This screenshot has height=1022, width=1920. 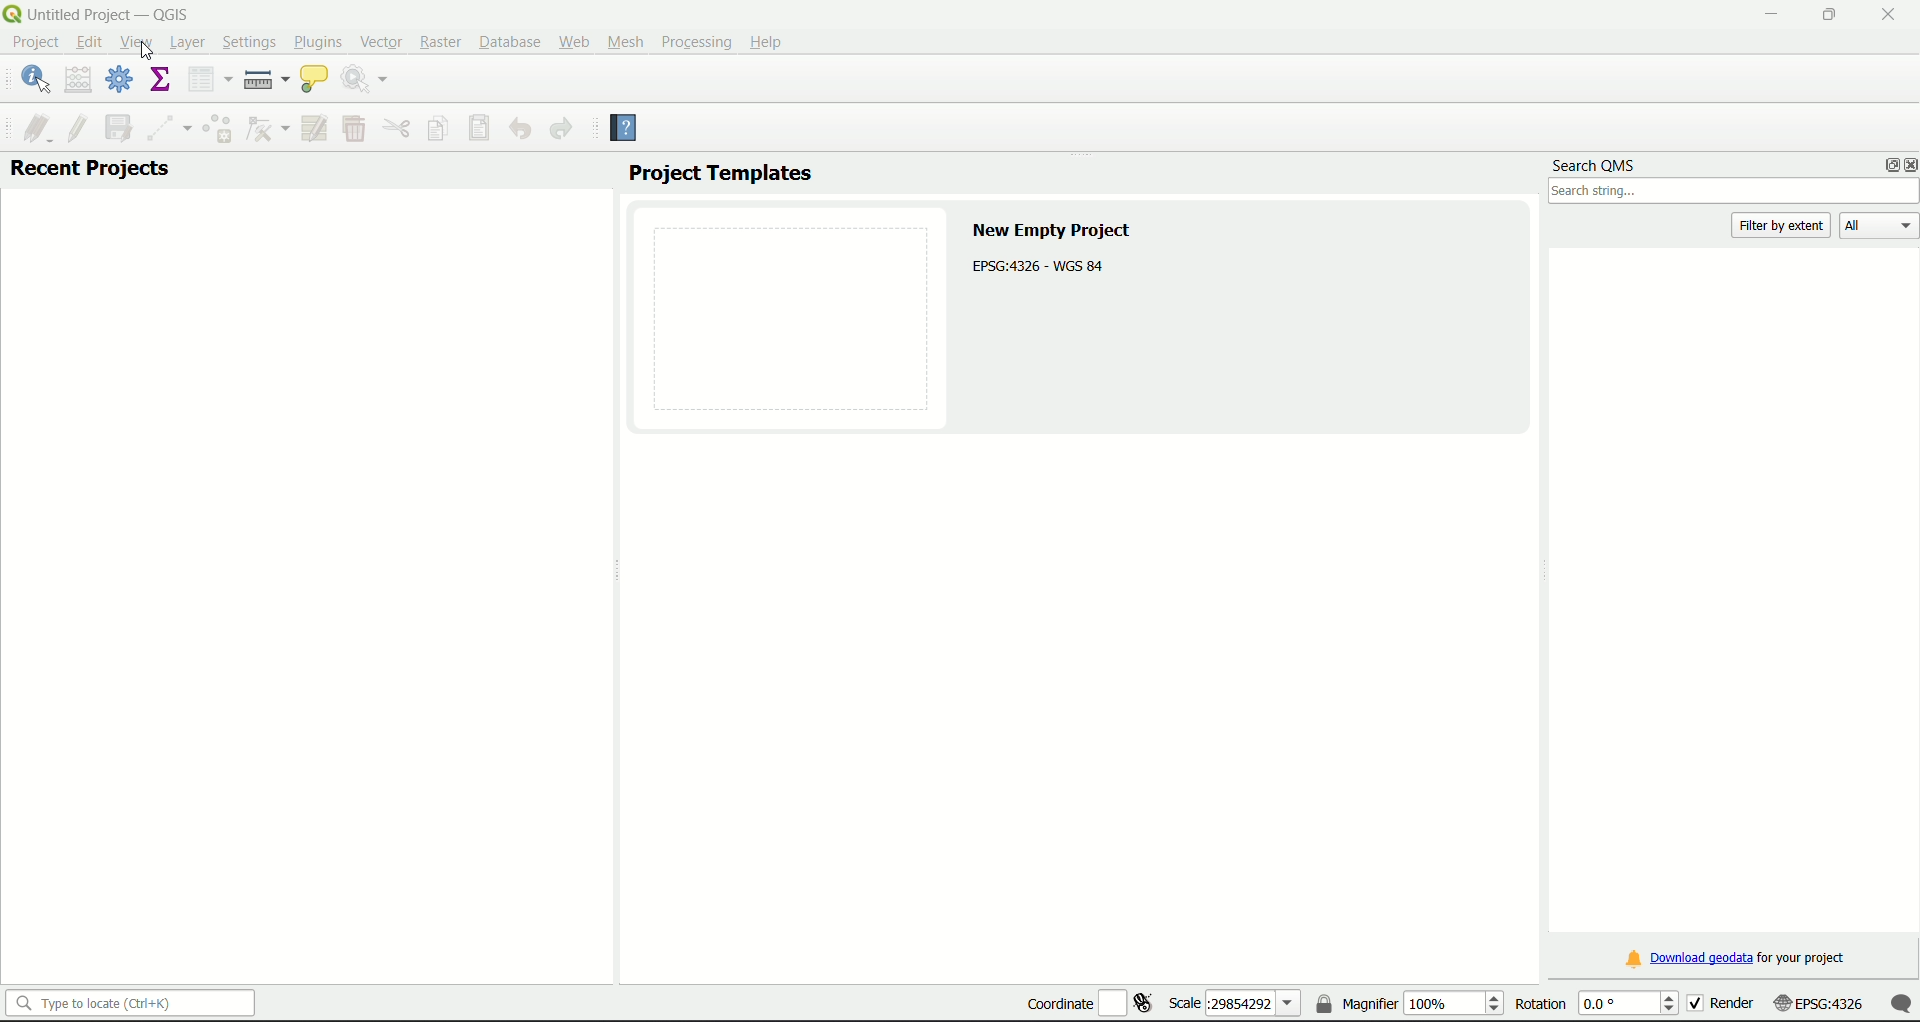 I want to click on scale, so click(x=1234, y=1004).